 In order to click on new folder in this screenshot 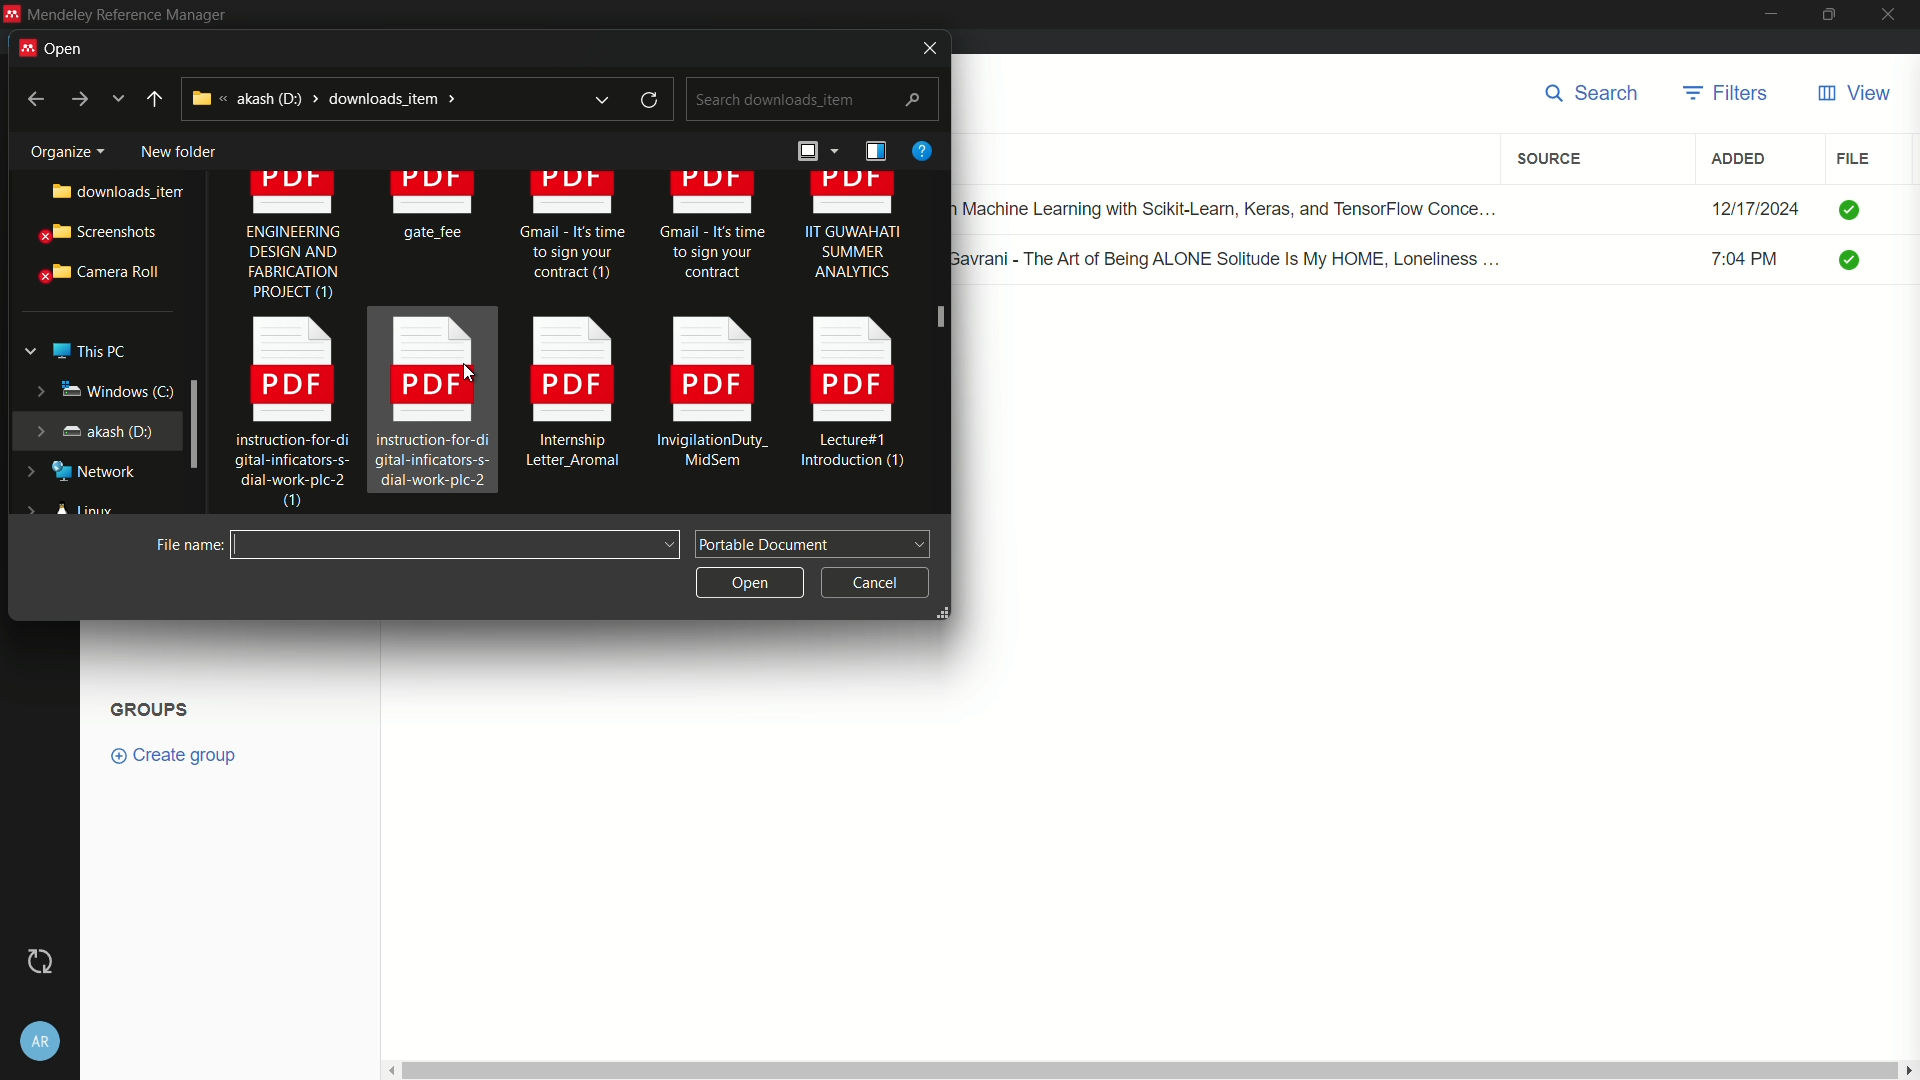, I will do `click(177, 147)`.